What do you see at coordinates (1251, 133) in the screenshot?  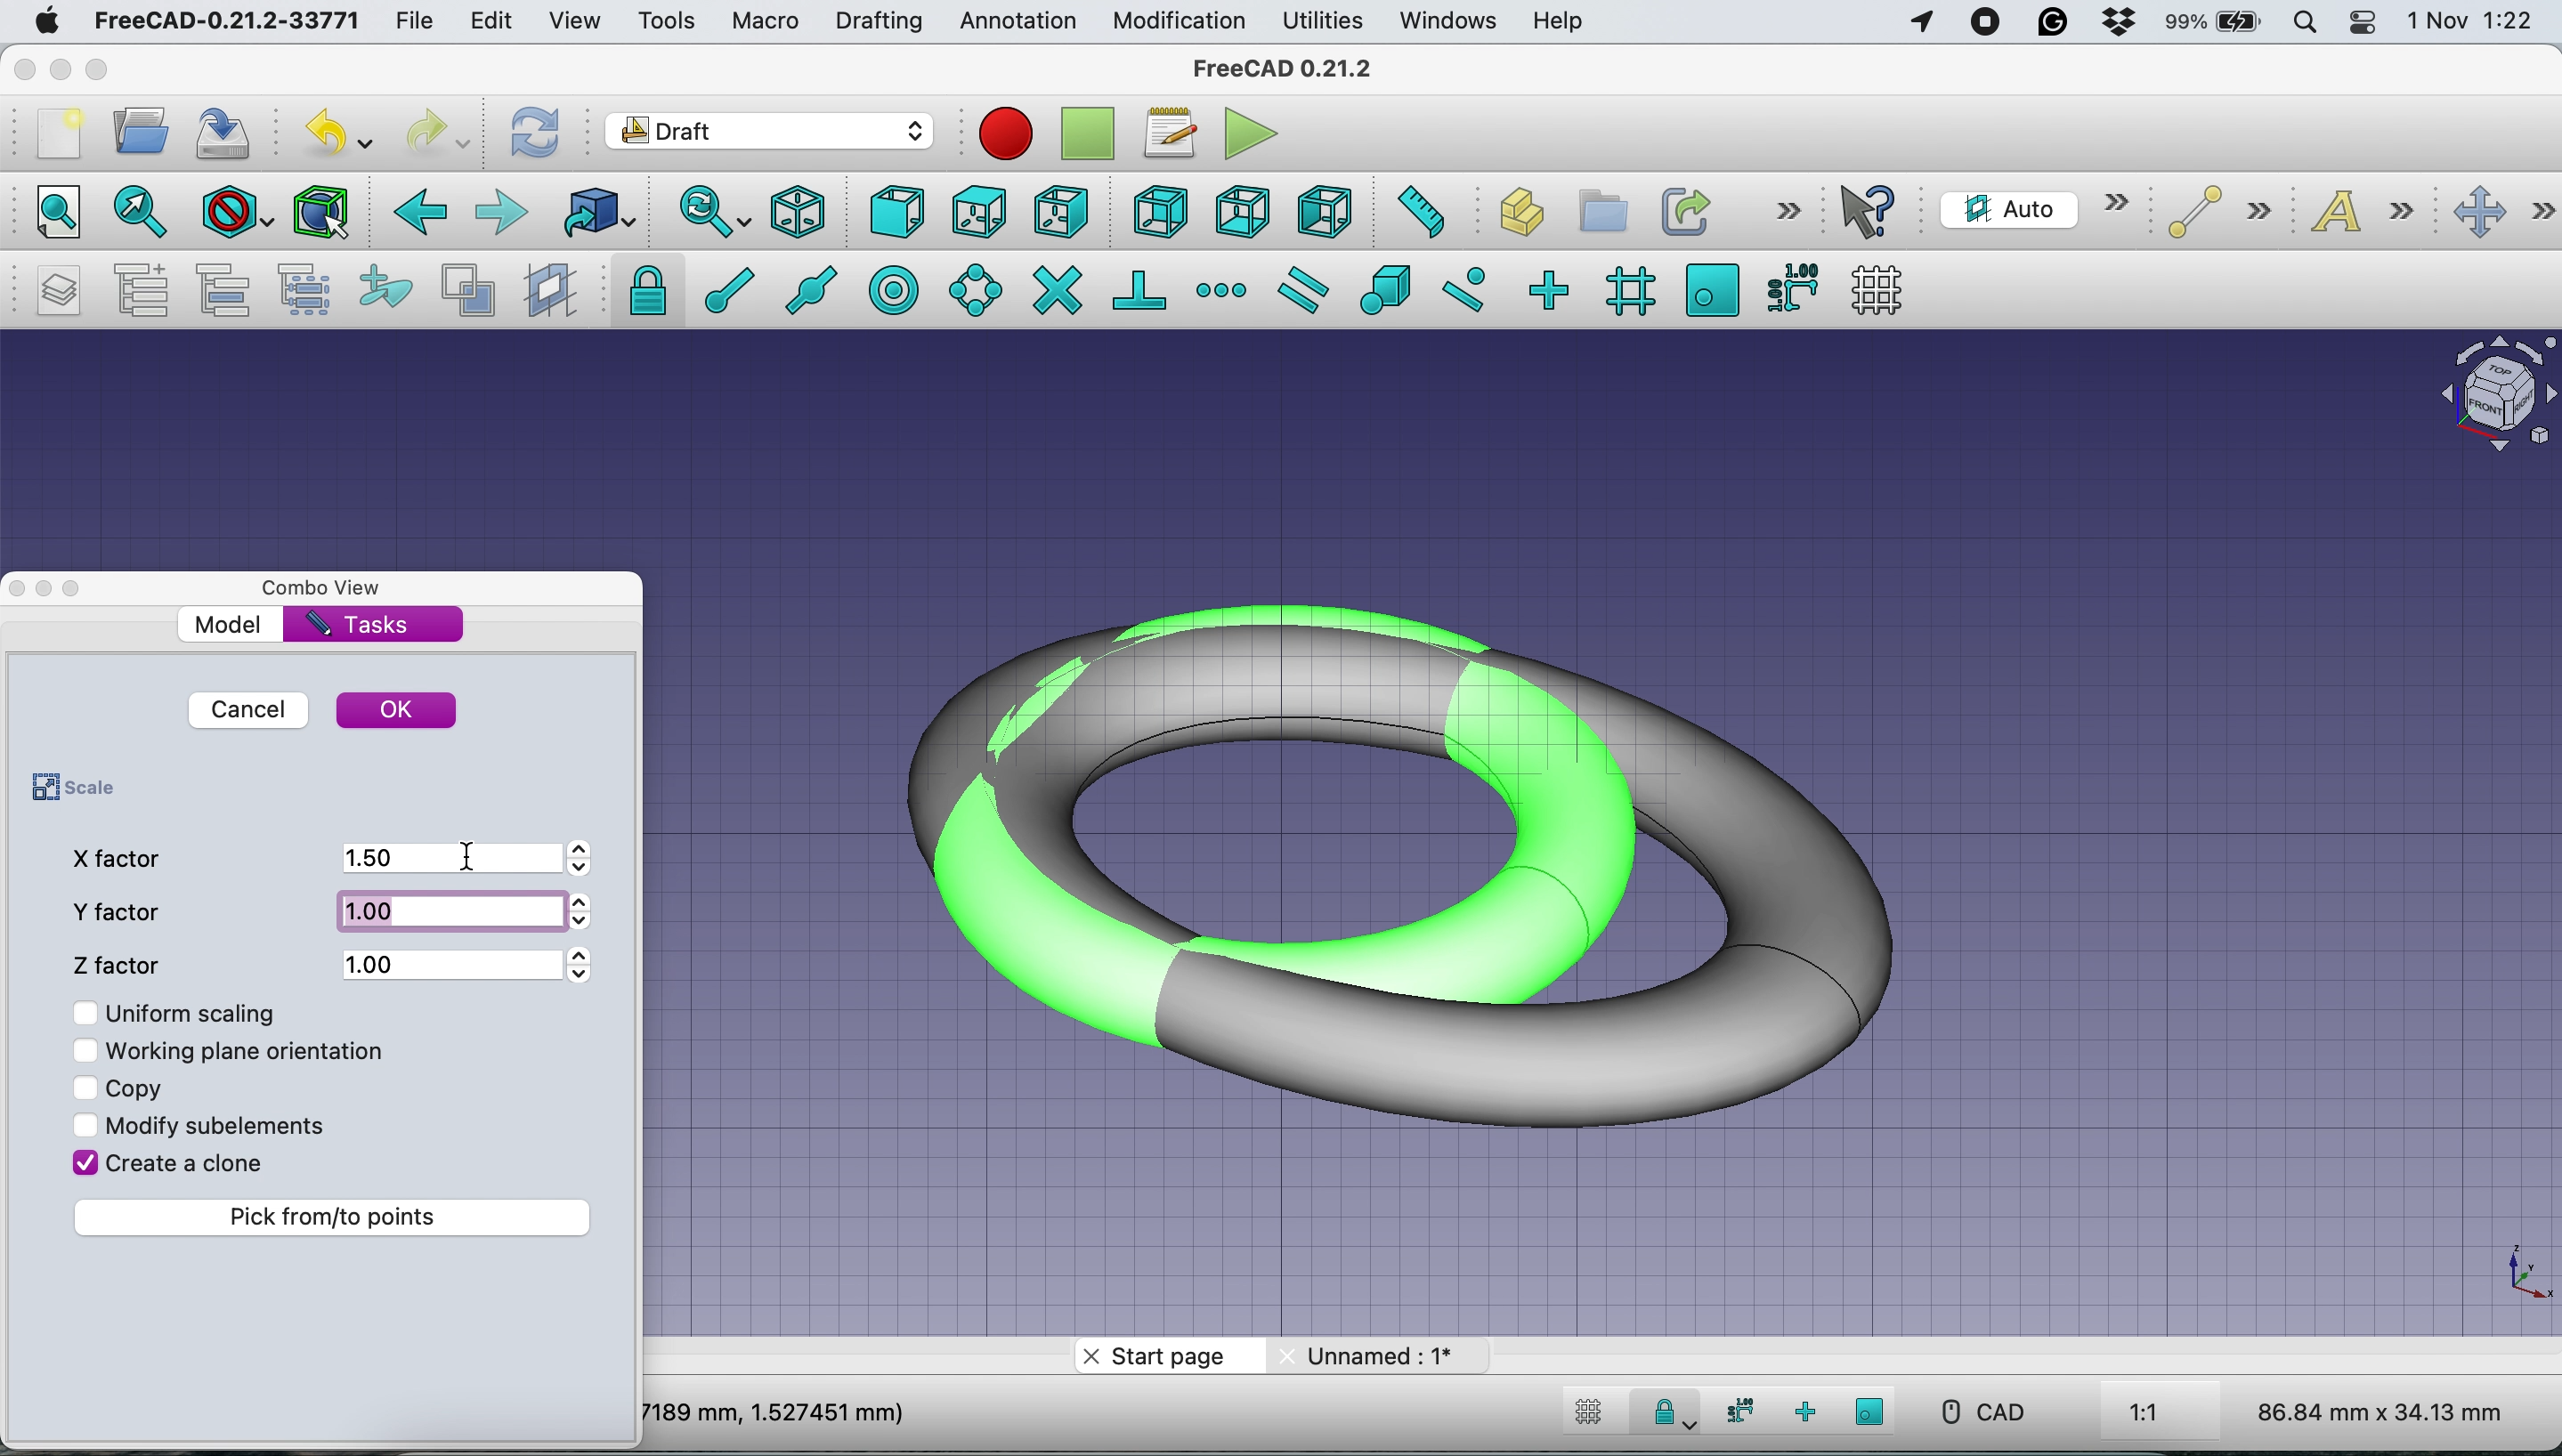 I see `execute macros` at bounding box center [1251, 133].